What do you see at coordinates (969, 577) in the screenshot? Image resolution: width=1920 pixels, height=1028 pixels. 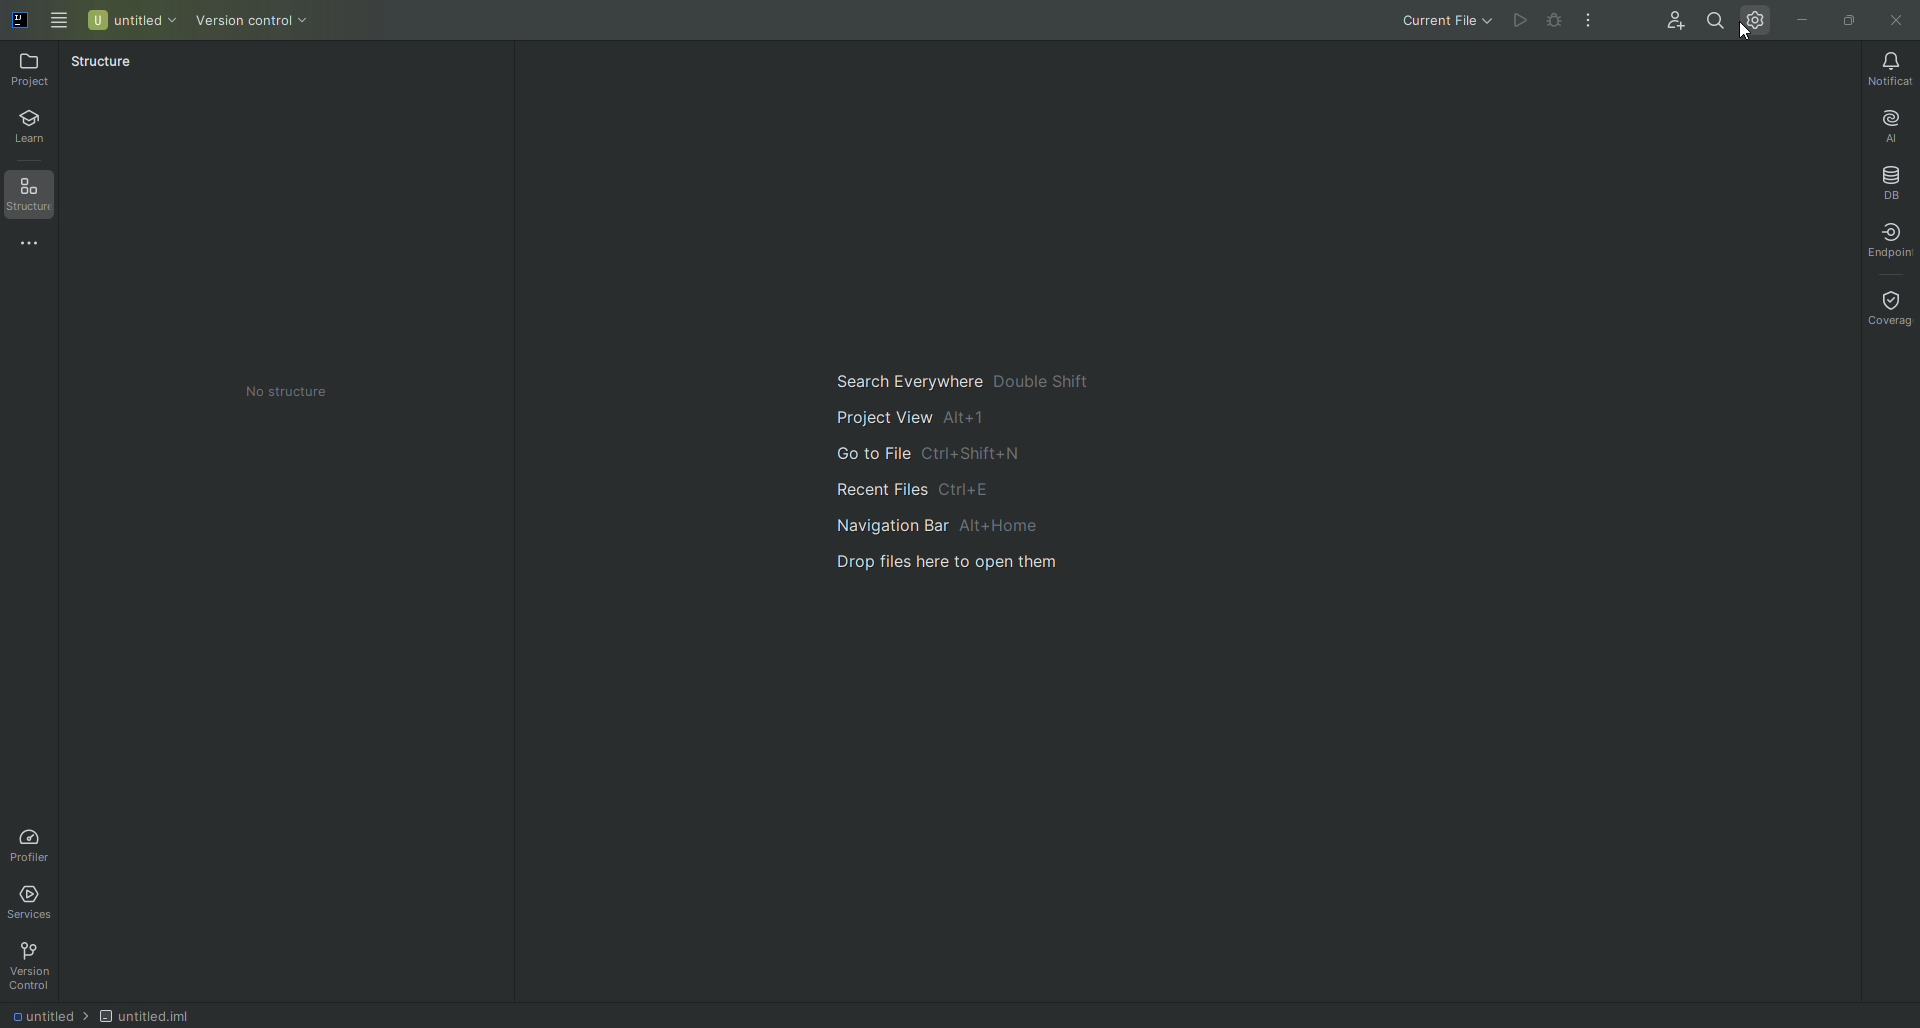 I see `drop files here to open them` at bounding box center [969, 577].